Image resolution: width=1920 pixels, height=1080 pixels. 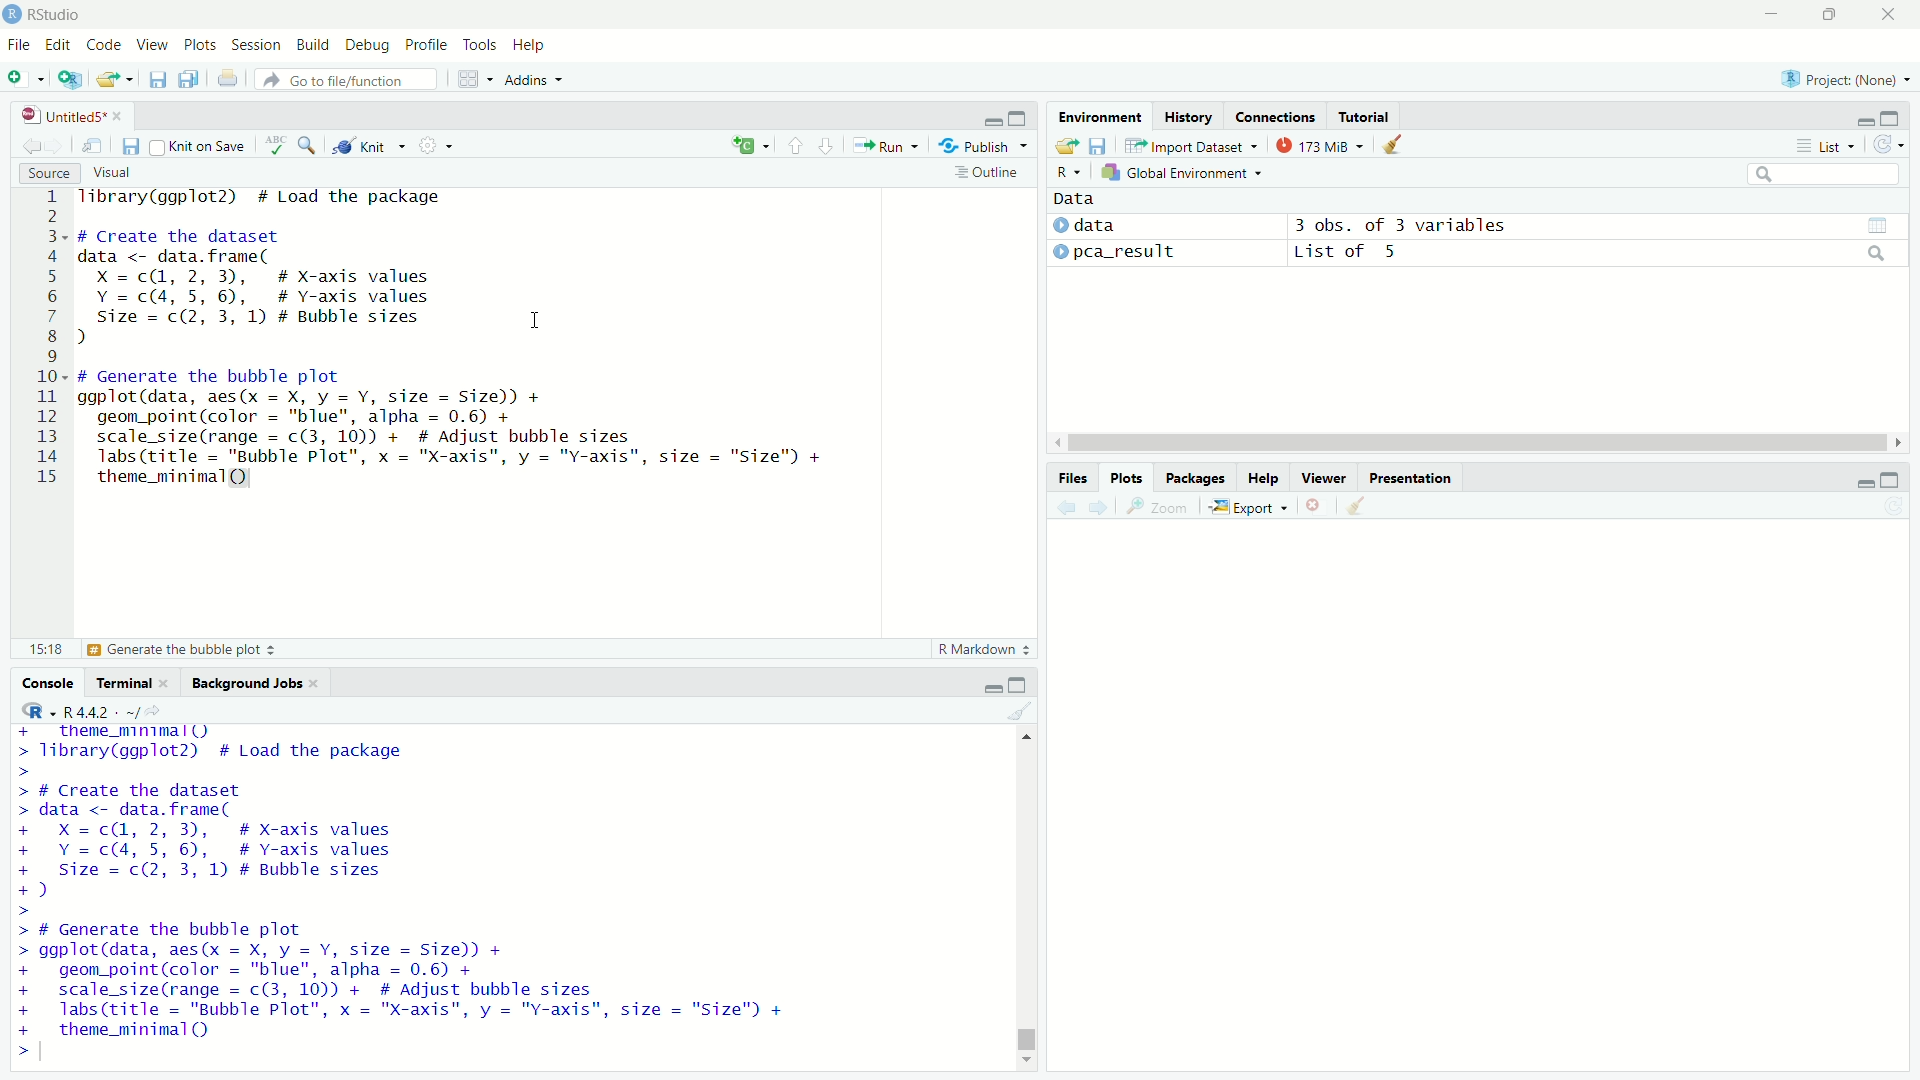 I want to click on remove current plot, so click(x=1316, y=506).